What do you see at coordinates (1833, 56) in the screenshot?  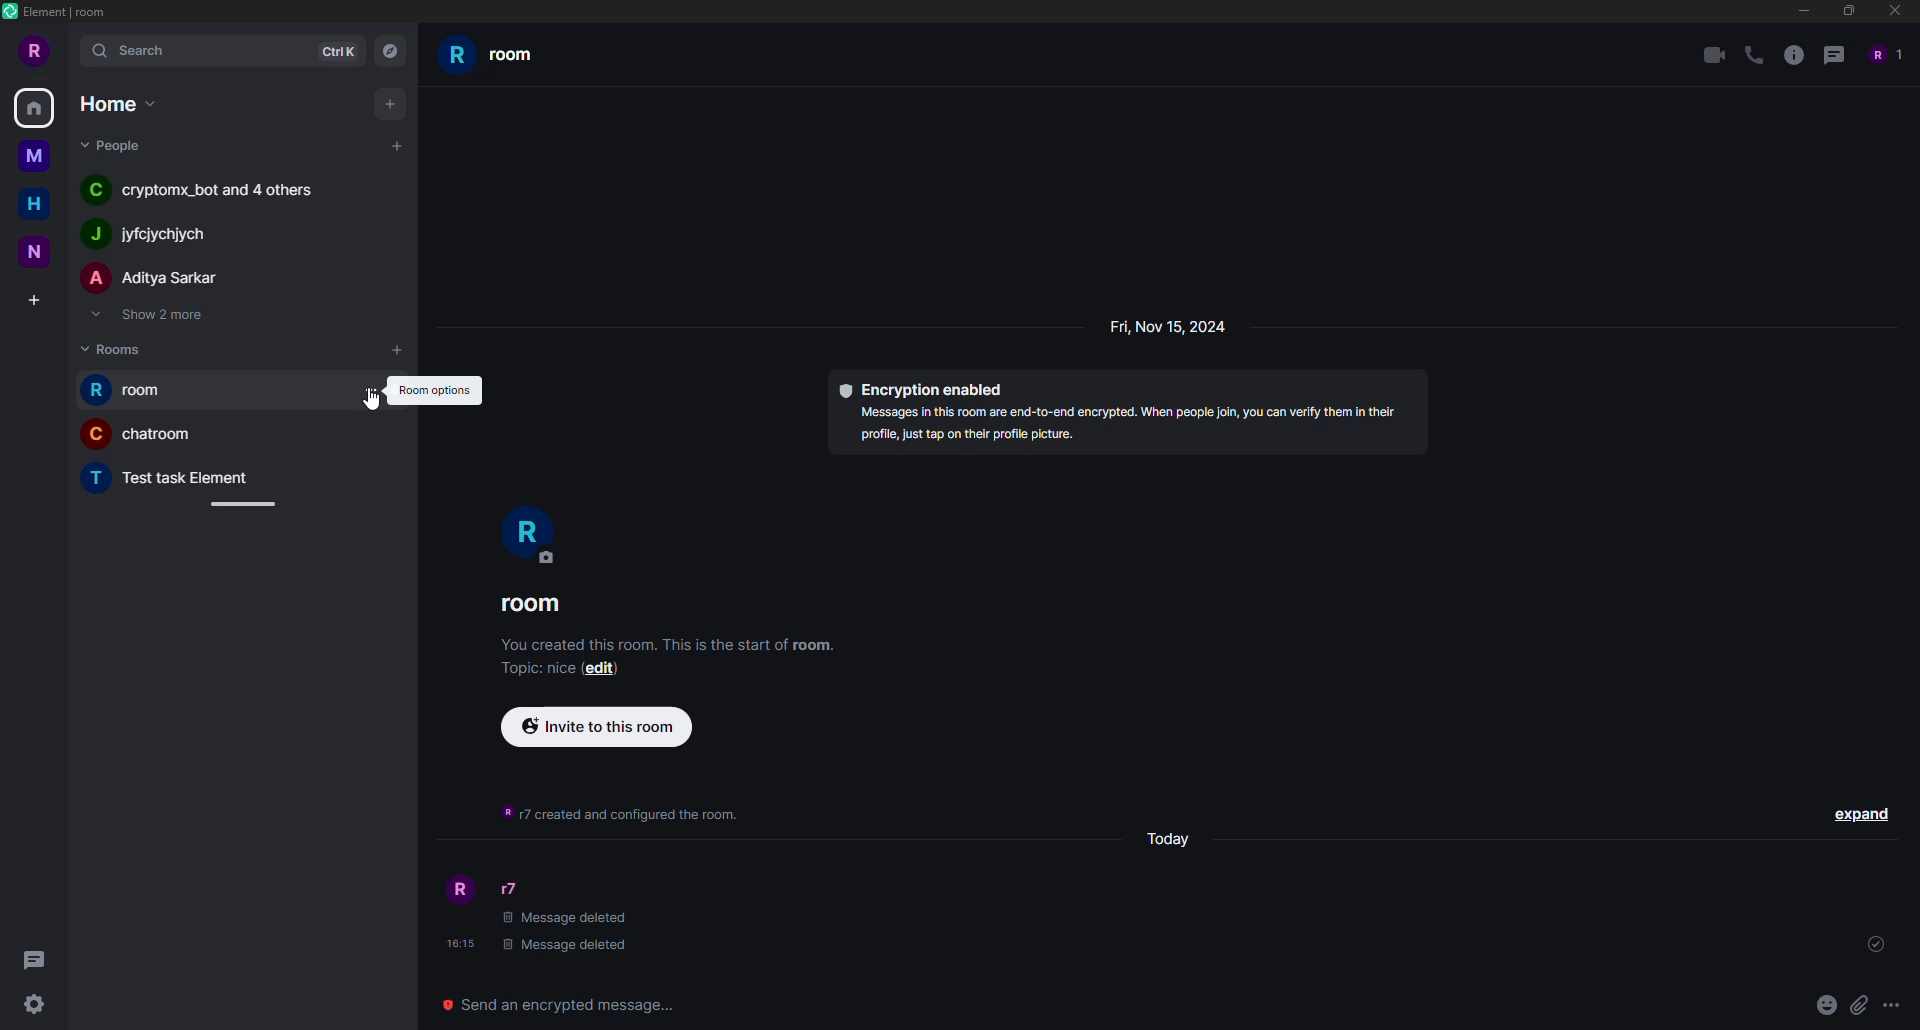 I see `threads` at bounding box center [1833, 56].